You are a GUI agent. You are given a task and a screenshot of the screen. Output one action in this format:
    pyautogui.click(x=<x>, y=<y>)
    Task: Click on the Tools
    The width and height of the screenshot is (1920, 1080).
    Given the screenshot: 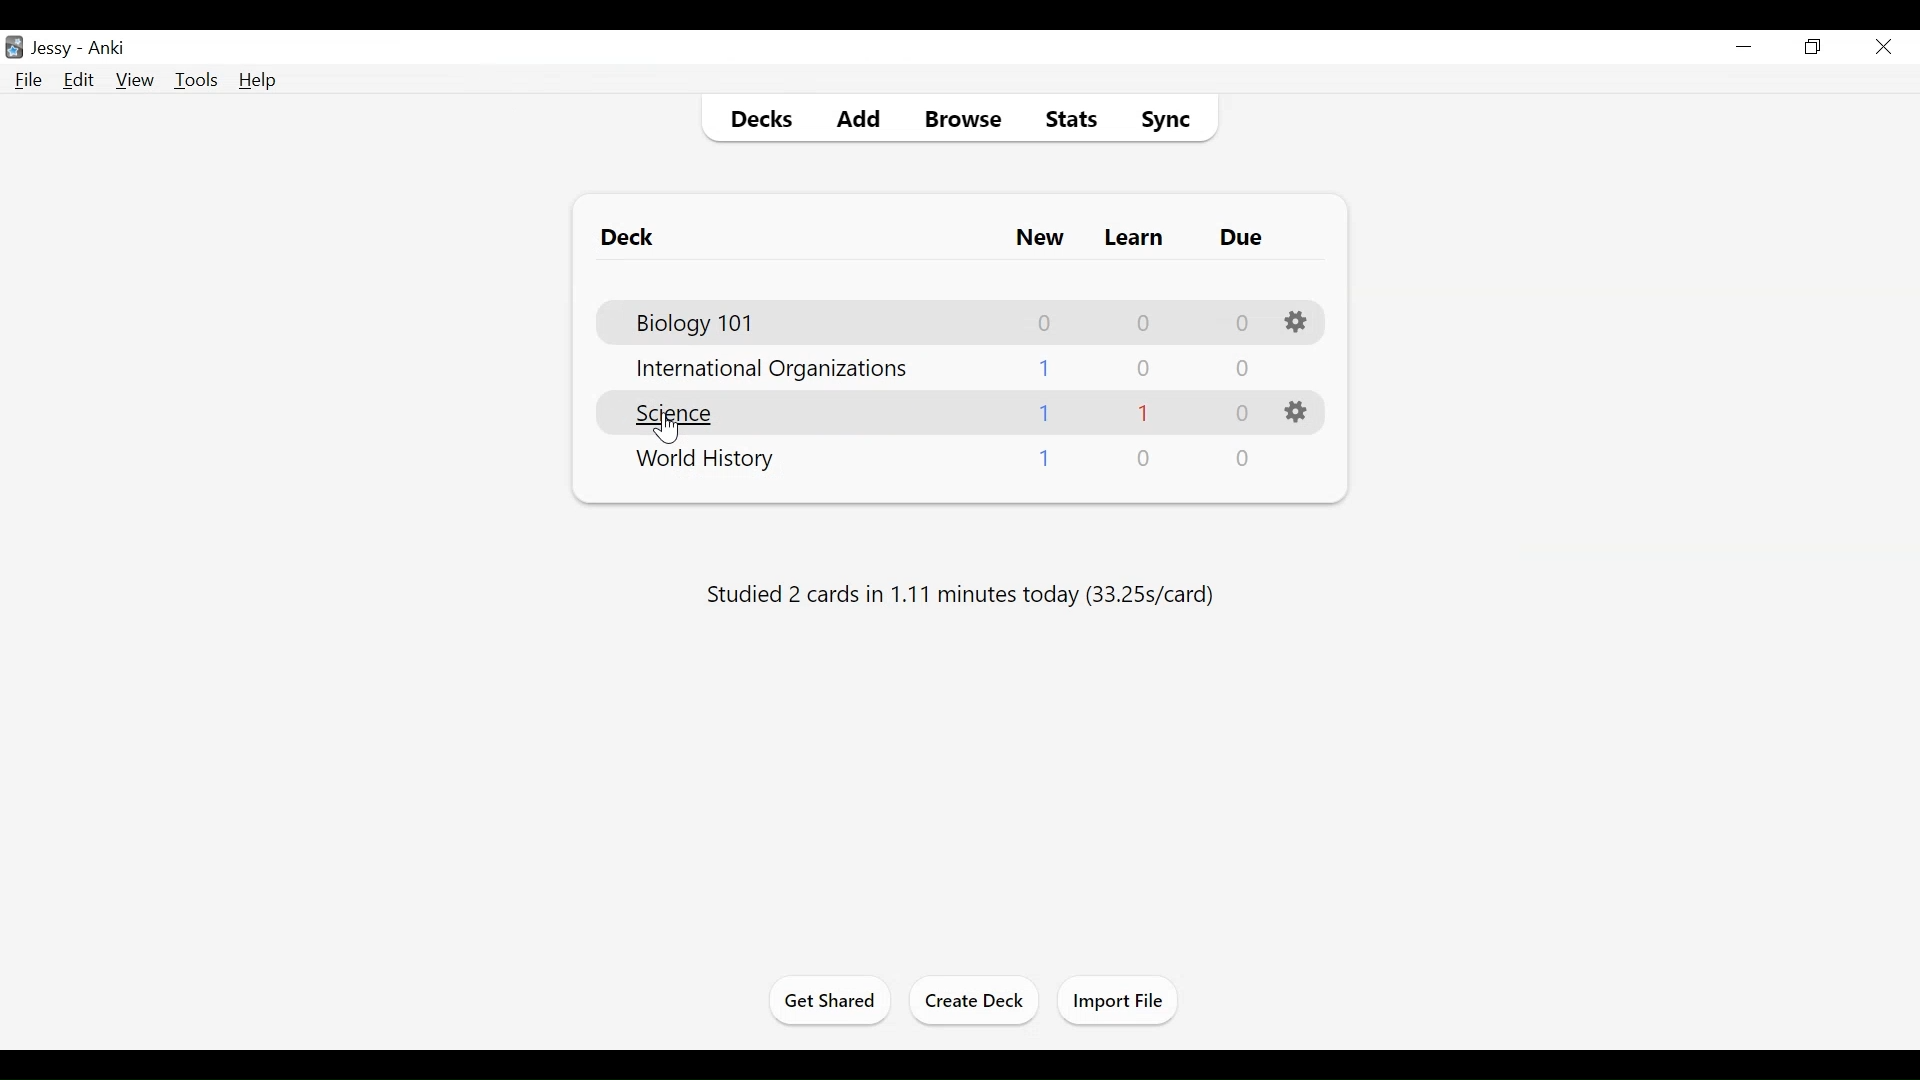 What is the action you would take?
    pyautogui.click(x=196, y=81)
    